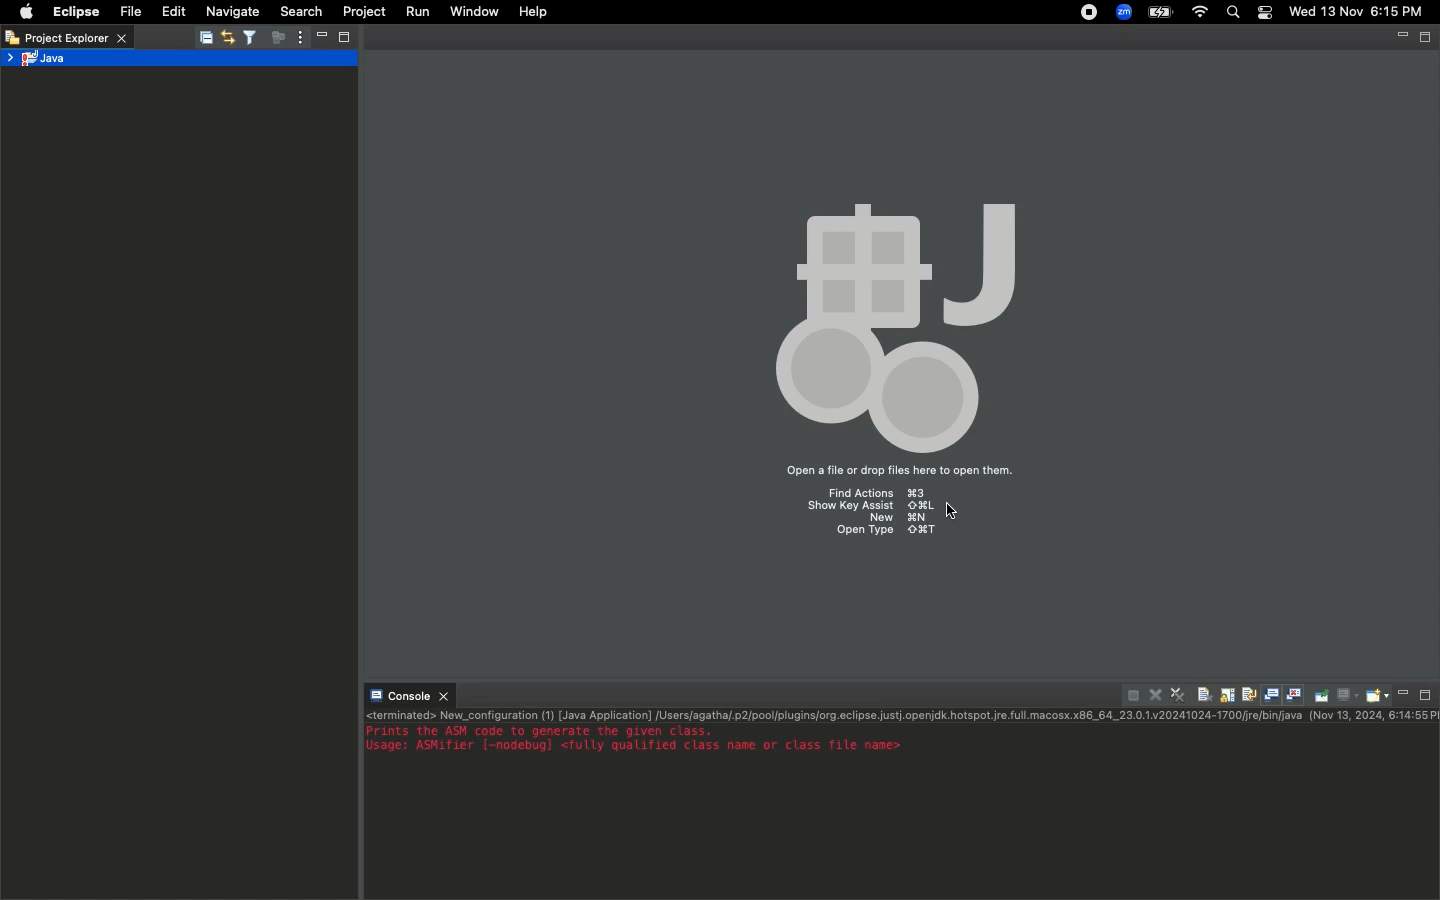 This screenshot has width=1440, height=900. I want to click on Project, so click(361, 15).